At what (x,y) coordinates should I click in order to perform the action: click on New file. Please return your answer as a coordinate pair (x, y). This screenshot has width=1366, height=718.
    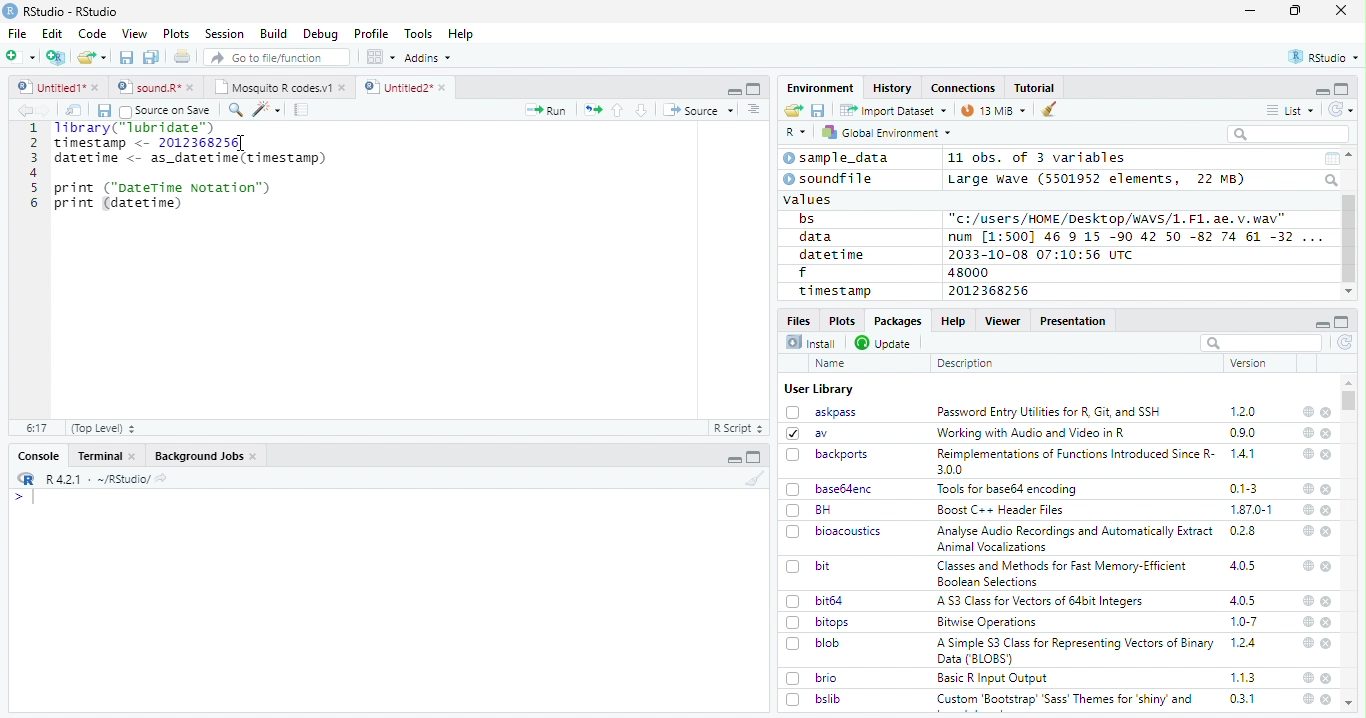
    Looking at the image, I should click on (22, 57).